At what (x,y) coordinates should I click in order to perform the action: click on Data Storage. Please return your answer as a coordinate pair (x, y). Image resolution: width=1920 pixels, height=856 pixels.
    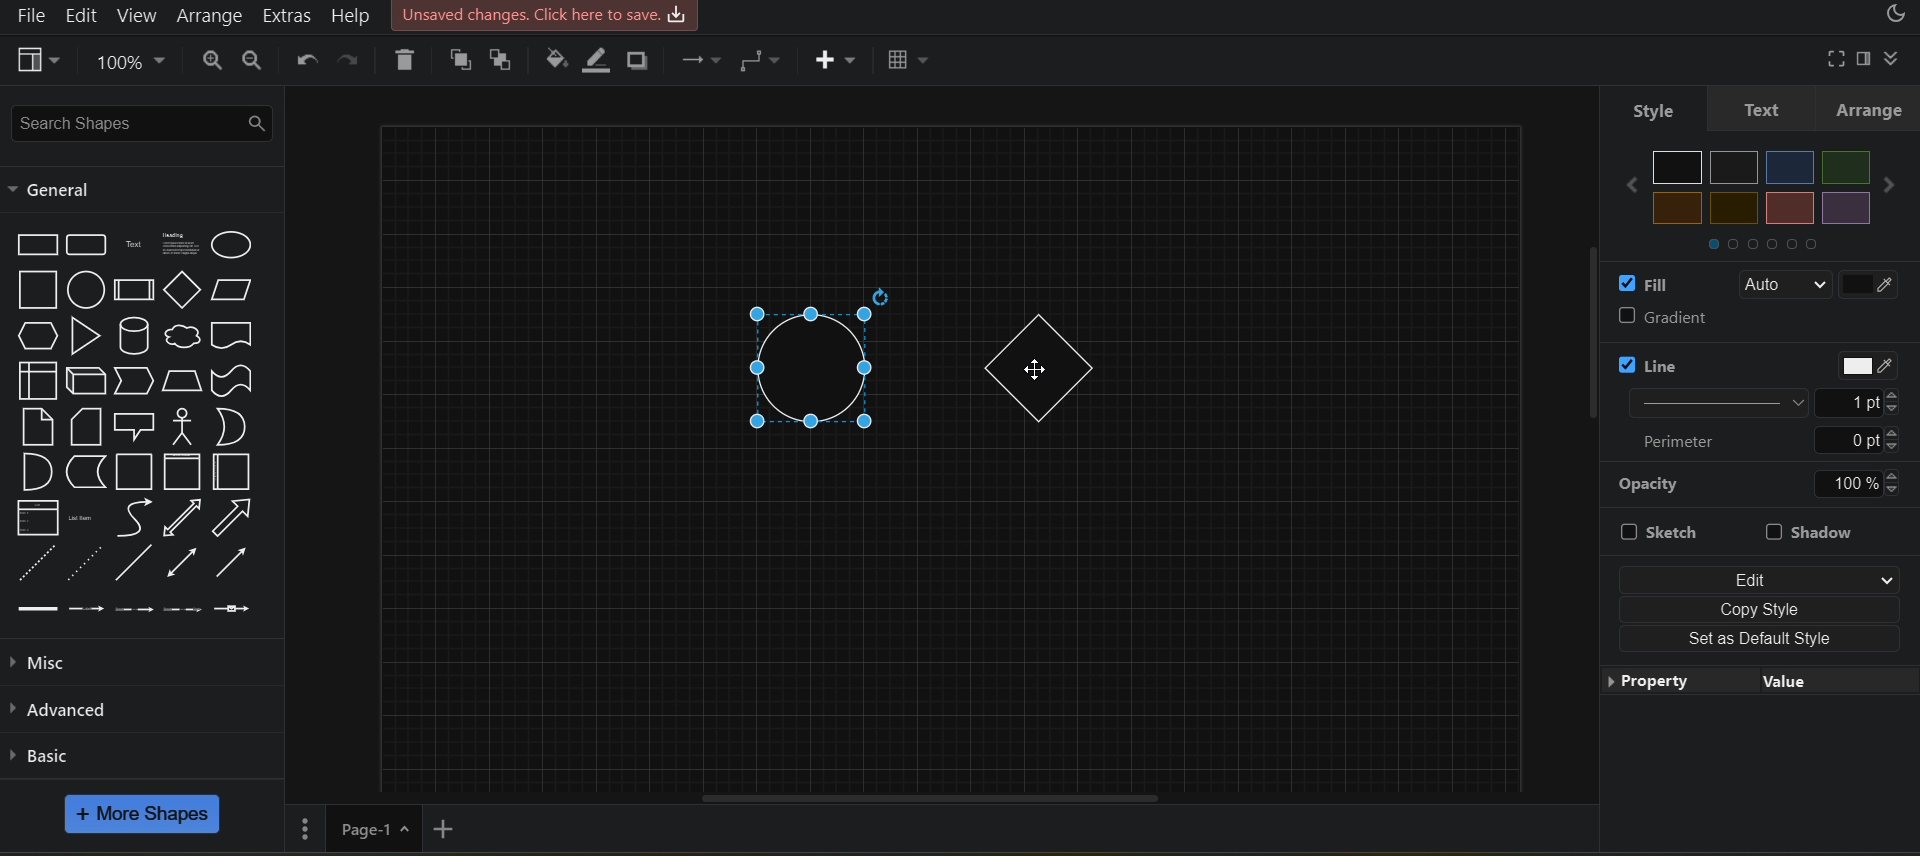
    Looking at the image, I should click on (85, 472).